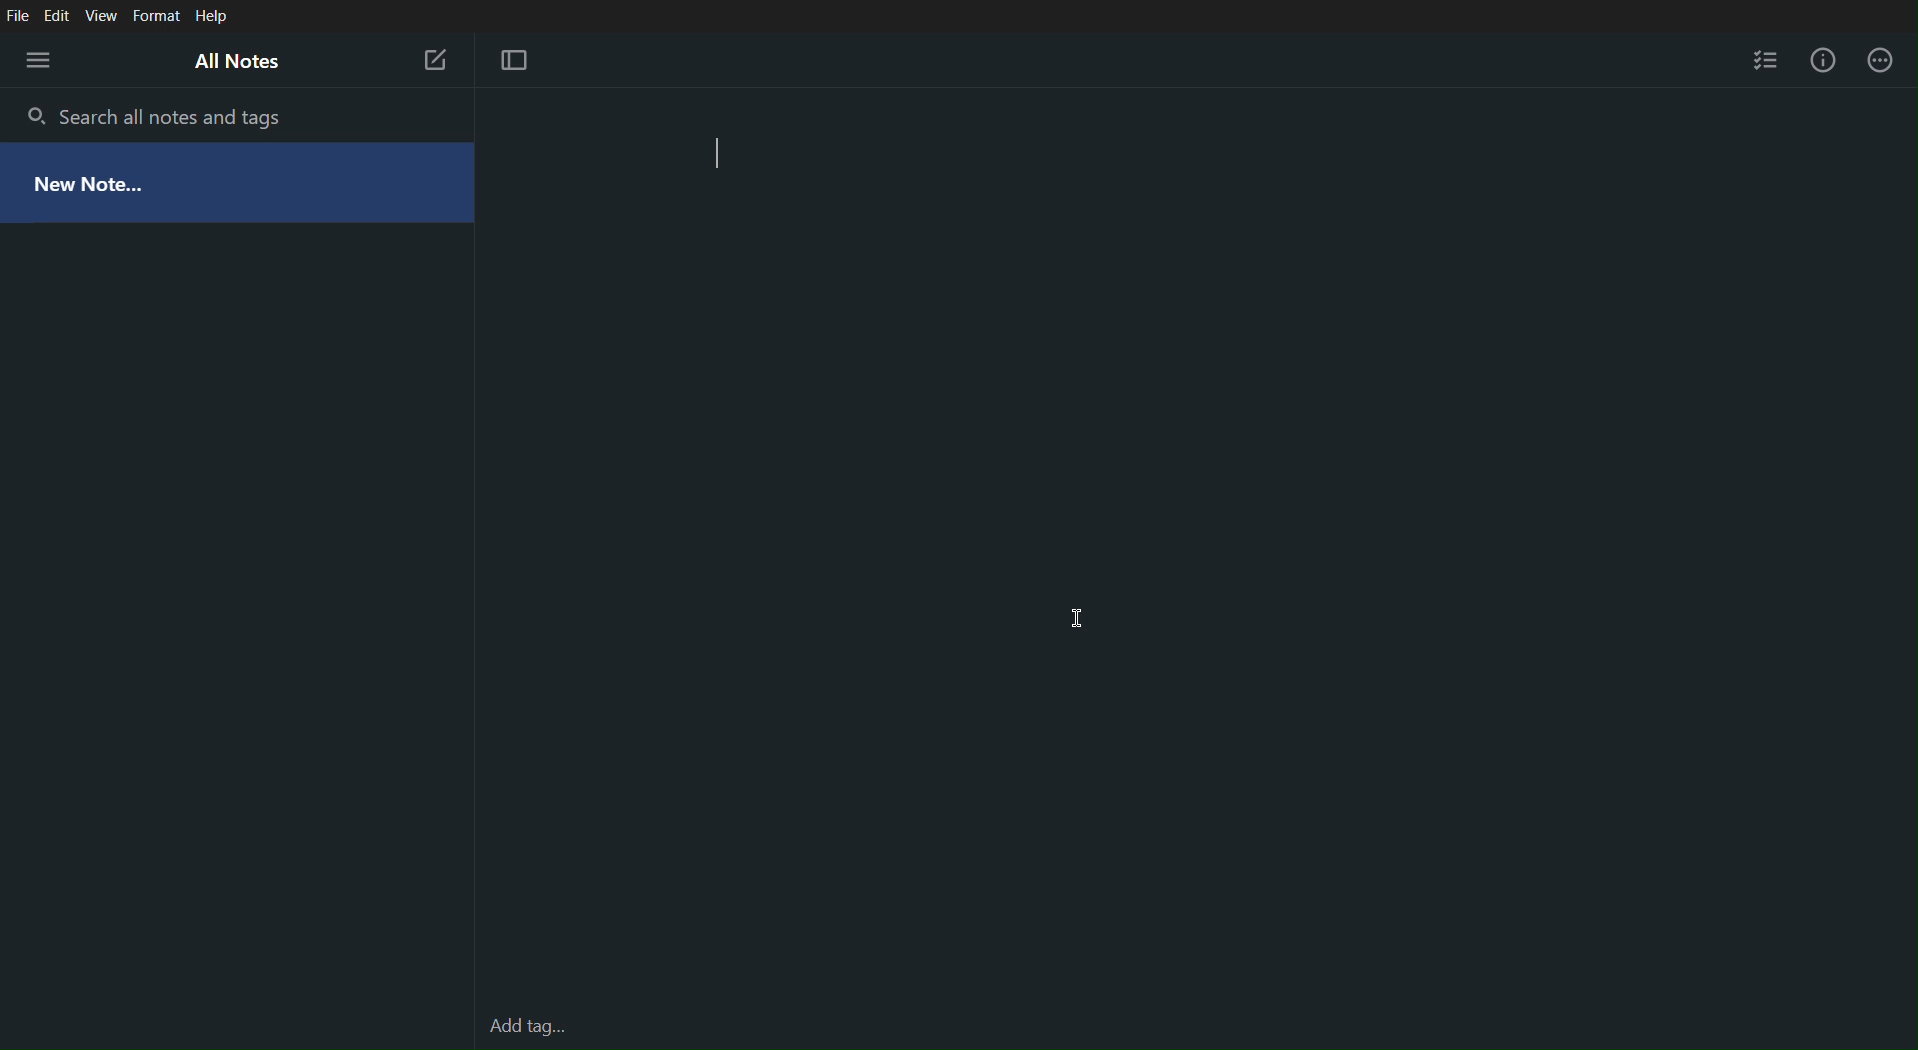  What do you see at coordinates (1879, 58) in the screenshot?
I see `More` at bounding box center [1879, 58].